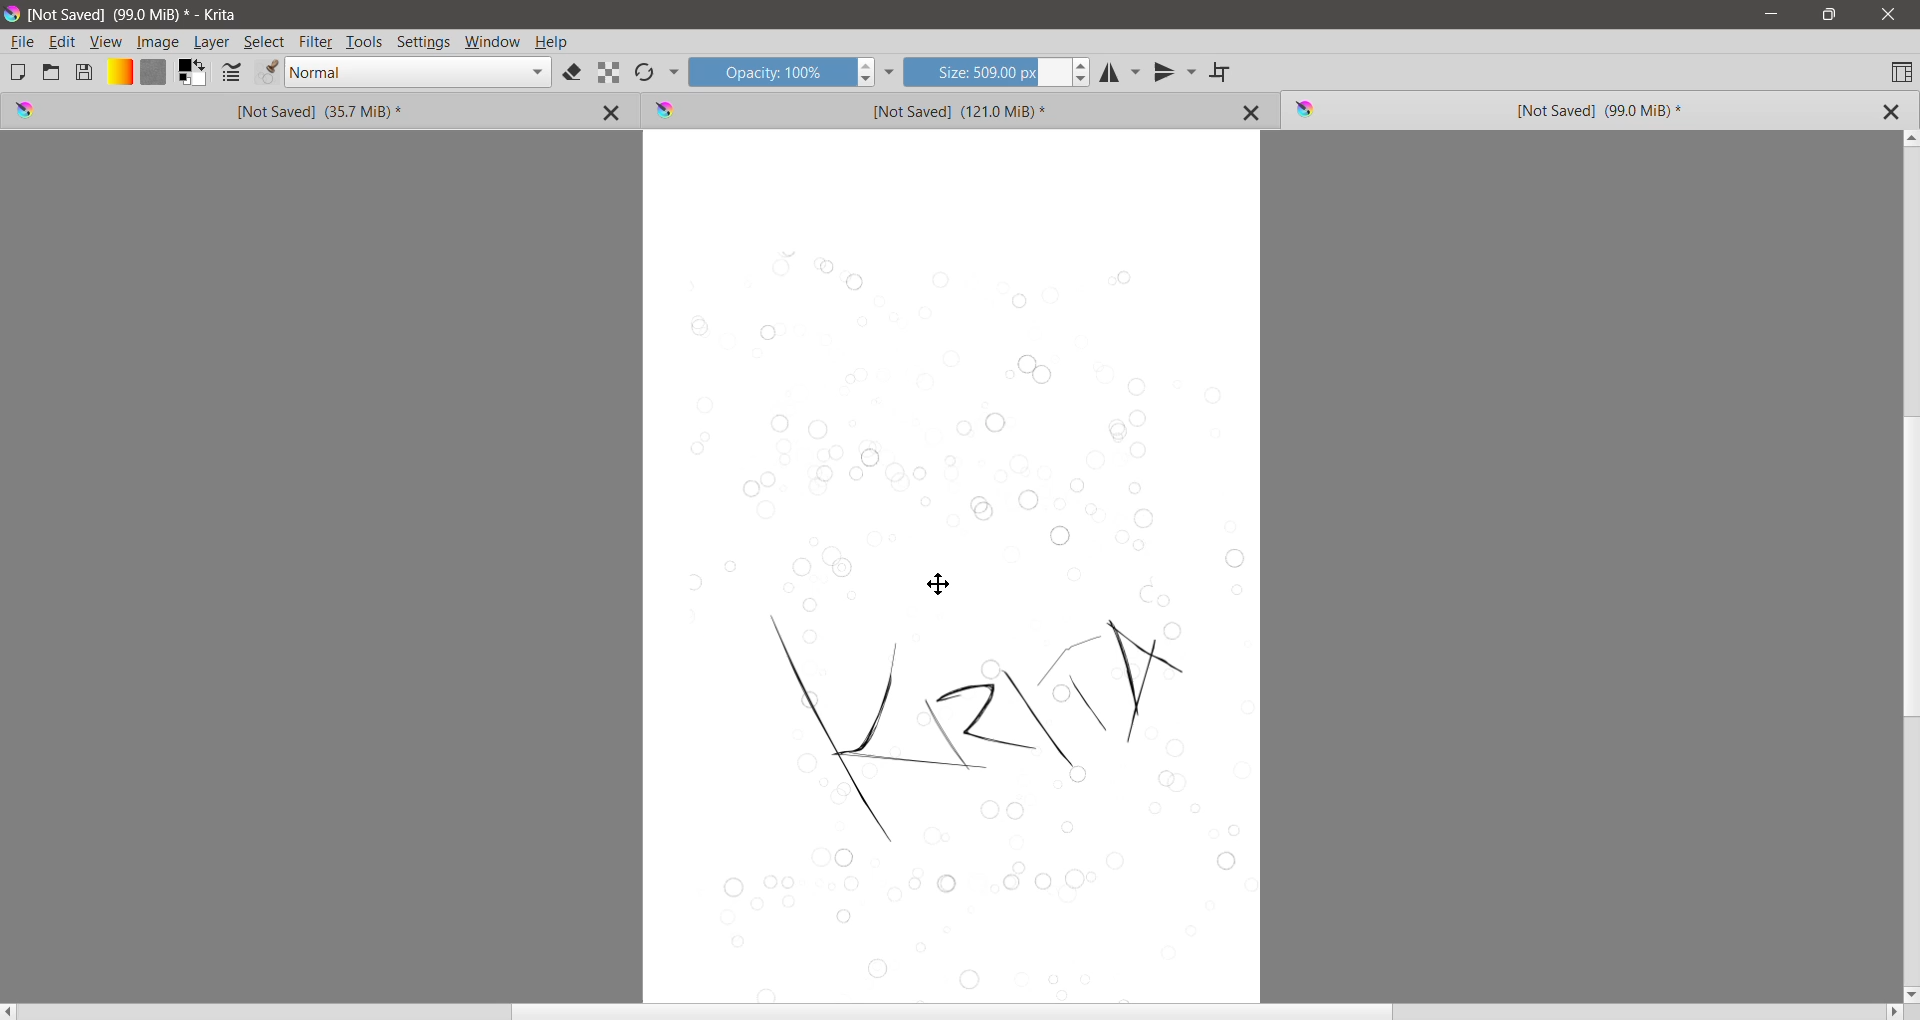  I want to click on Vertical Scroll Bar, so click(1908, 565).